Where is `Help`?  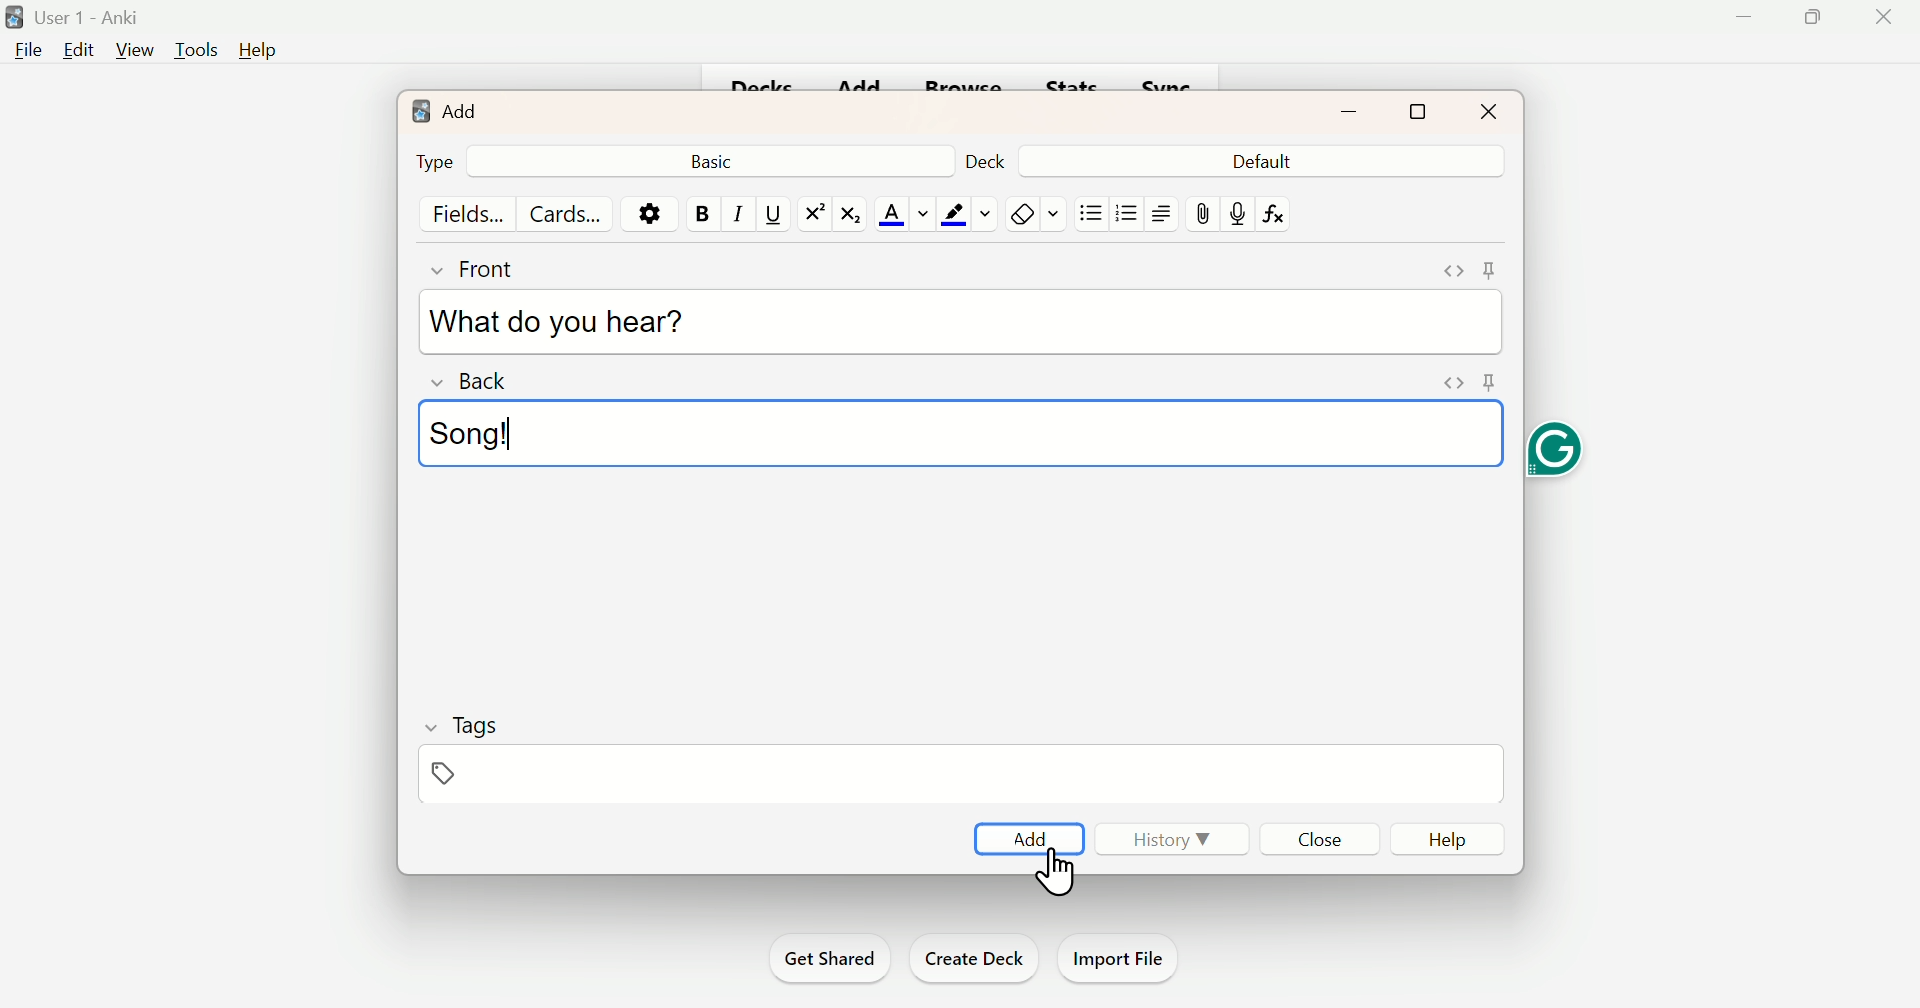 Help is located at coordinates (1451, 837).